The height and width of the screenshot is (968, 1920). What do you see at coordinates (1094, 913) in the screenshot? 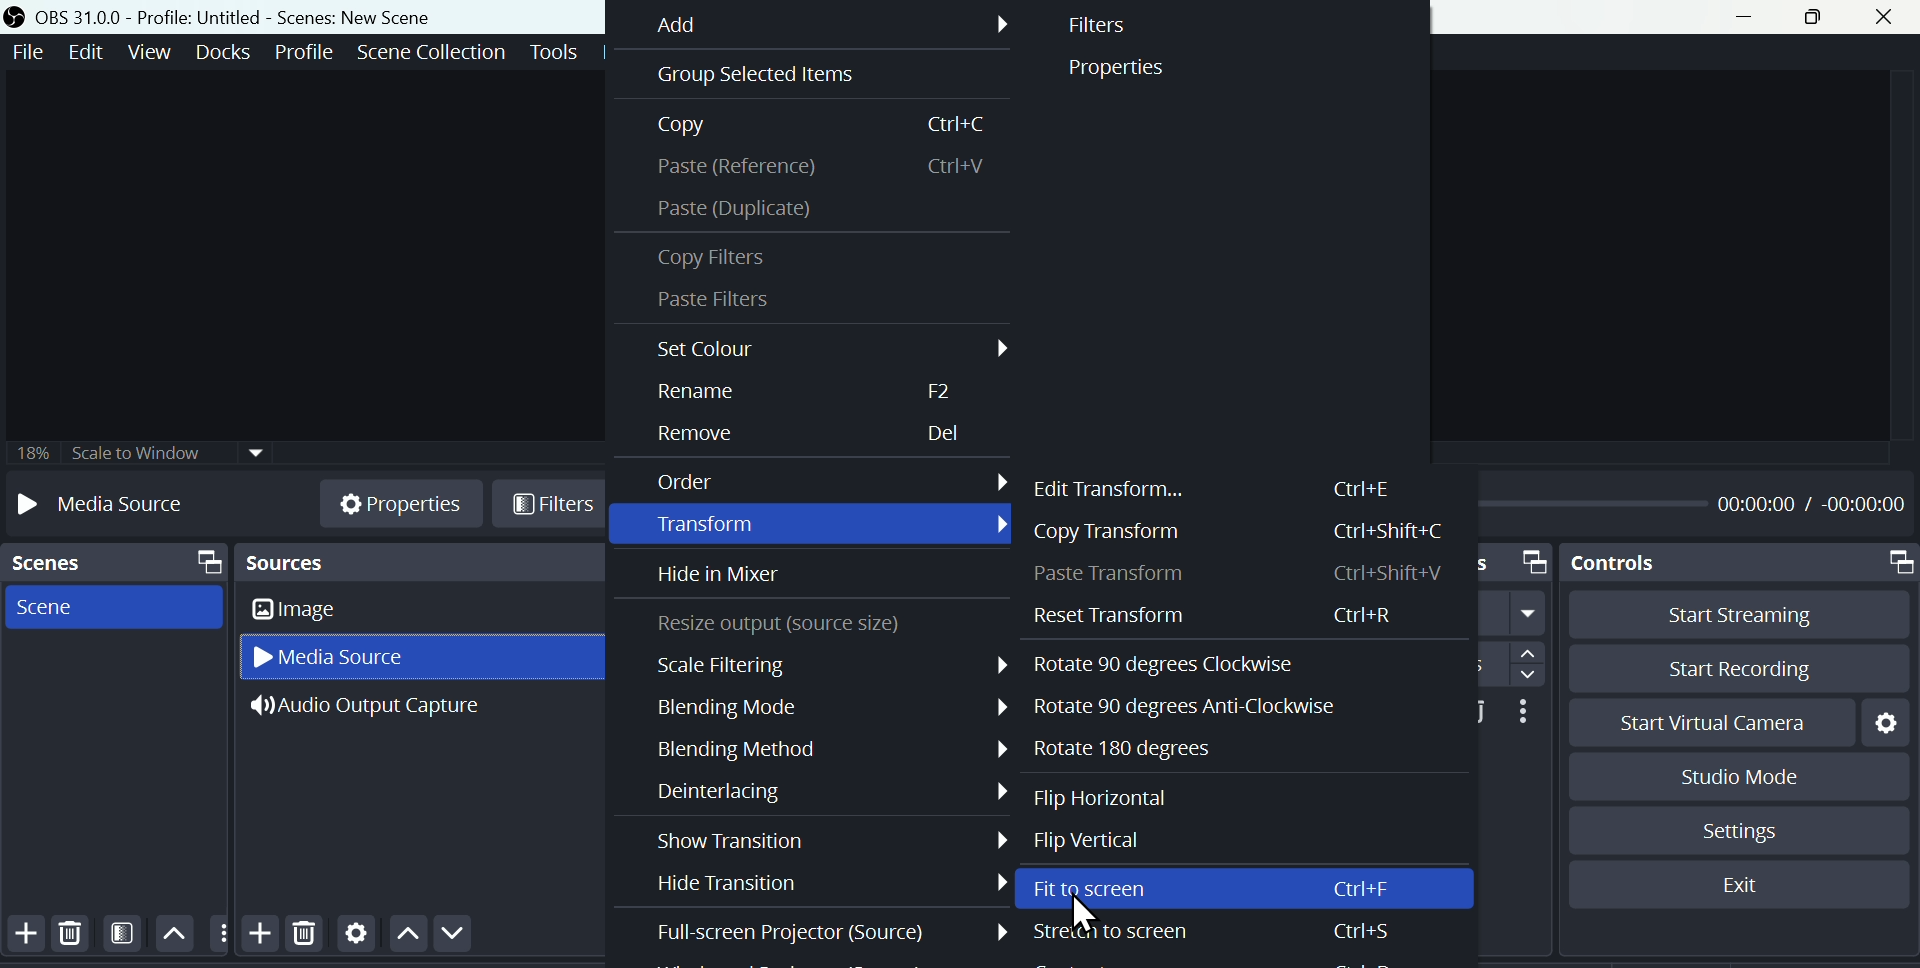
I see `Cursor` at bounding box center [1094, 913].